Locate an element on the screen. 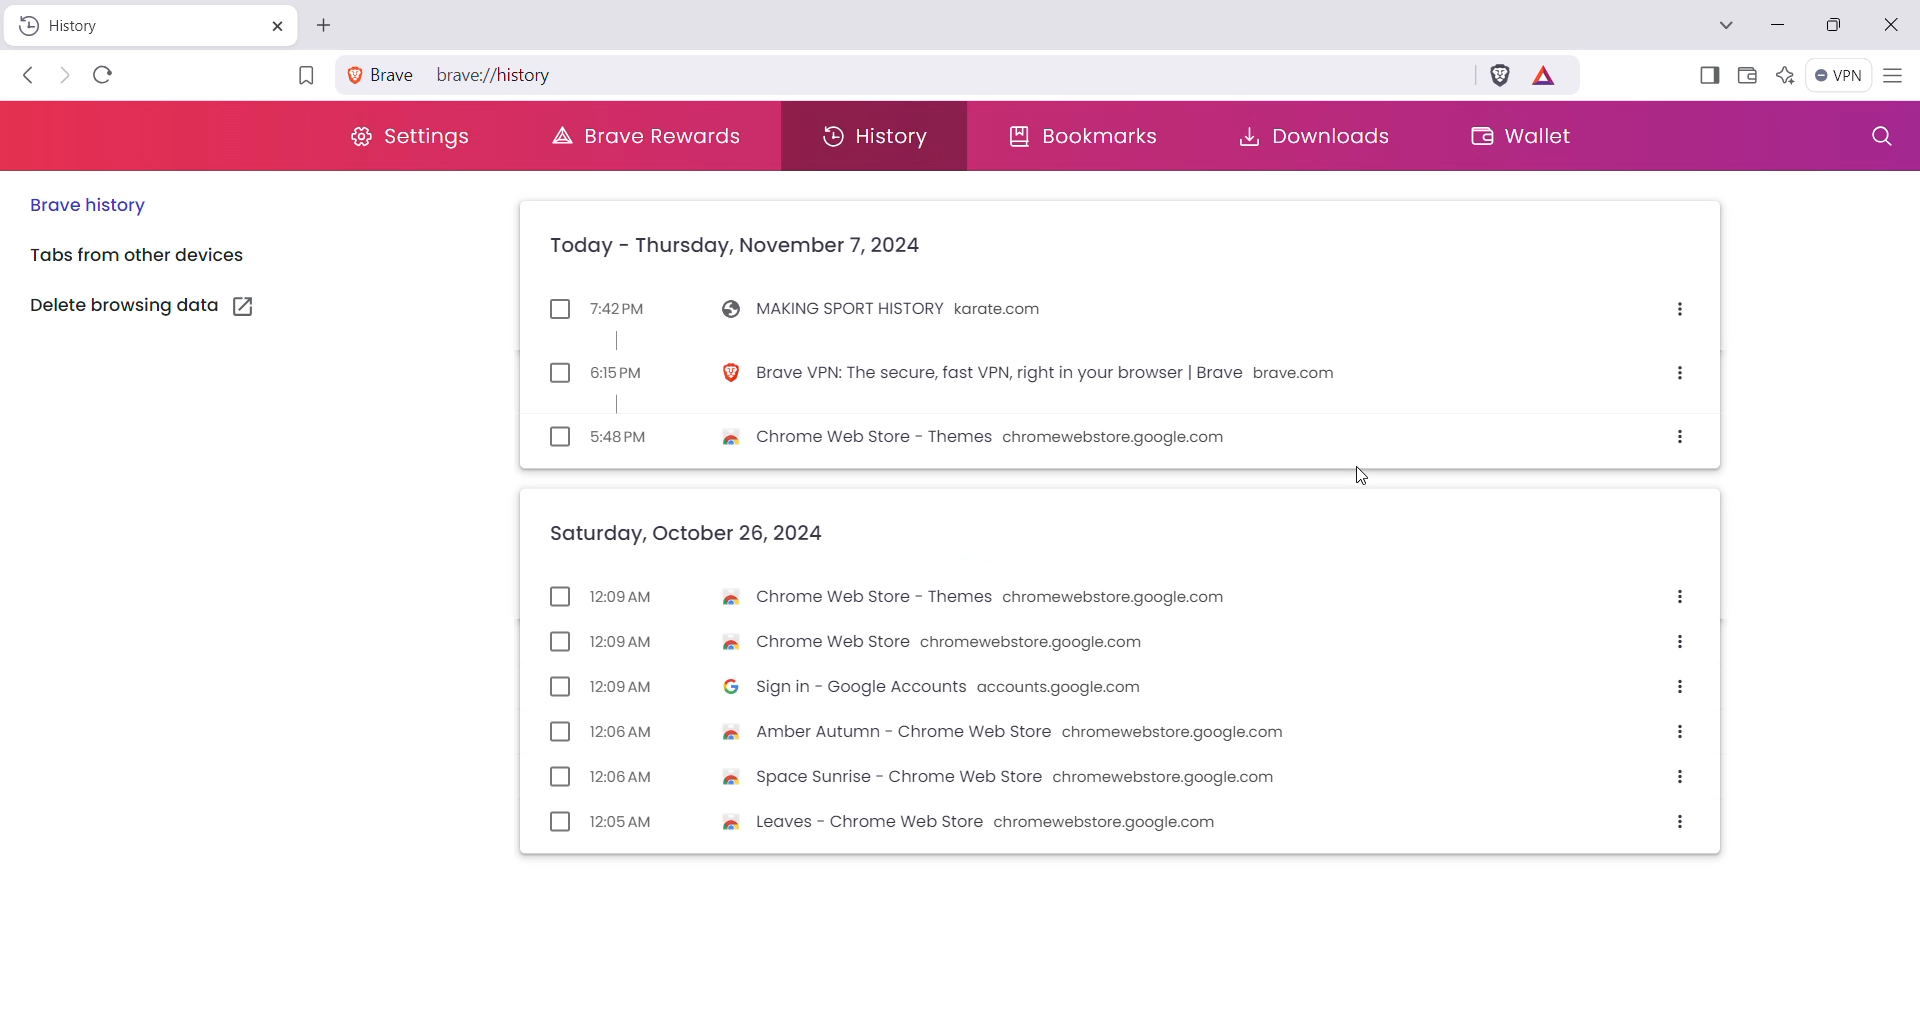  Amber Autumn - Chrome Web Store chromewebstore.google.com is located at coordinates (1044, 734).